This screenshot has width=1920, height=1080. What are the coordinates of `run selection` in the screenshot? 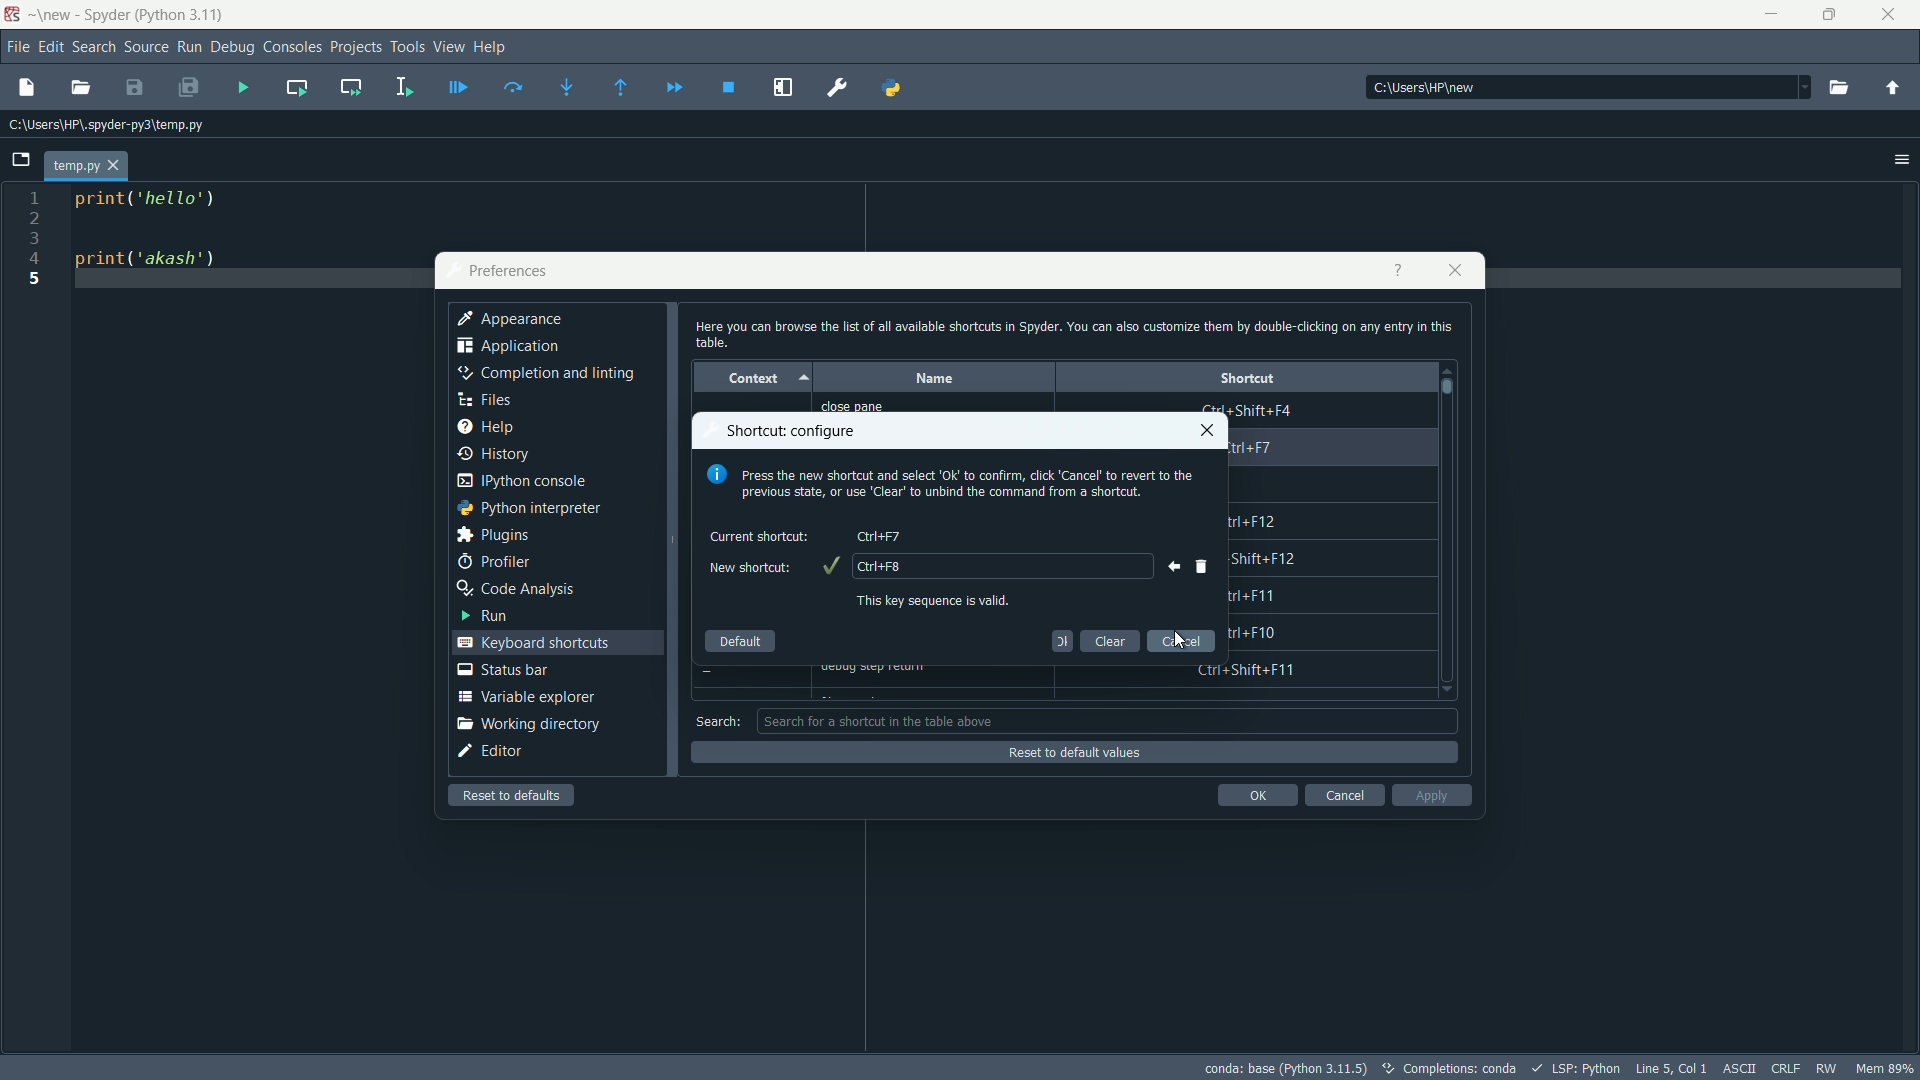 It's located at (401, 89).